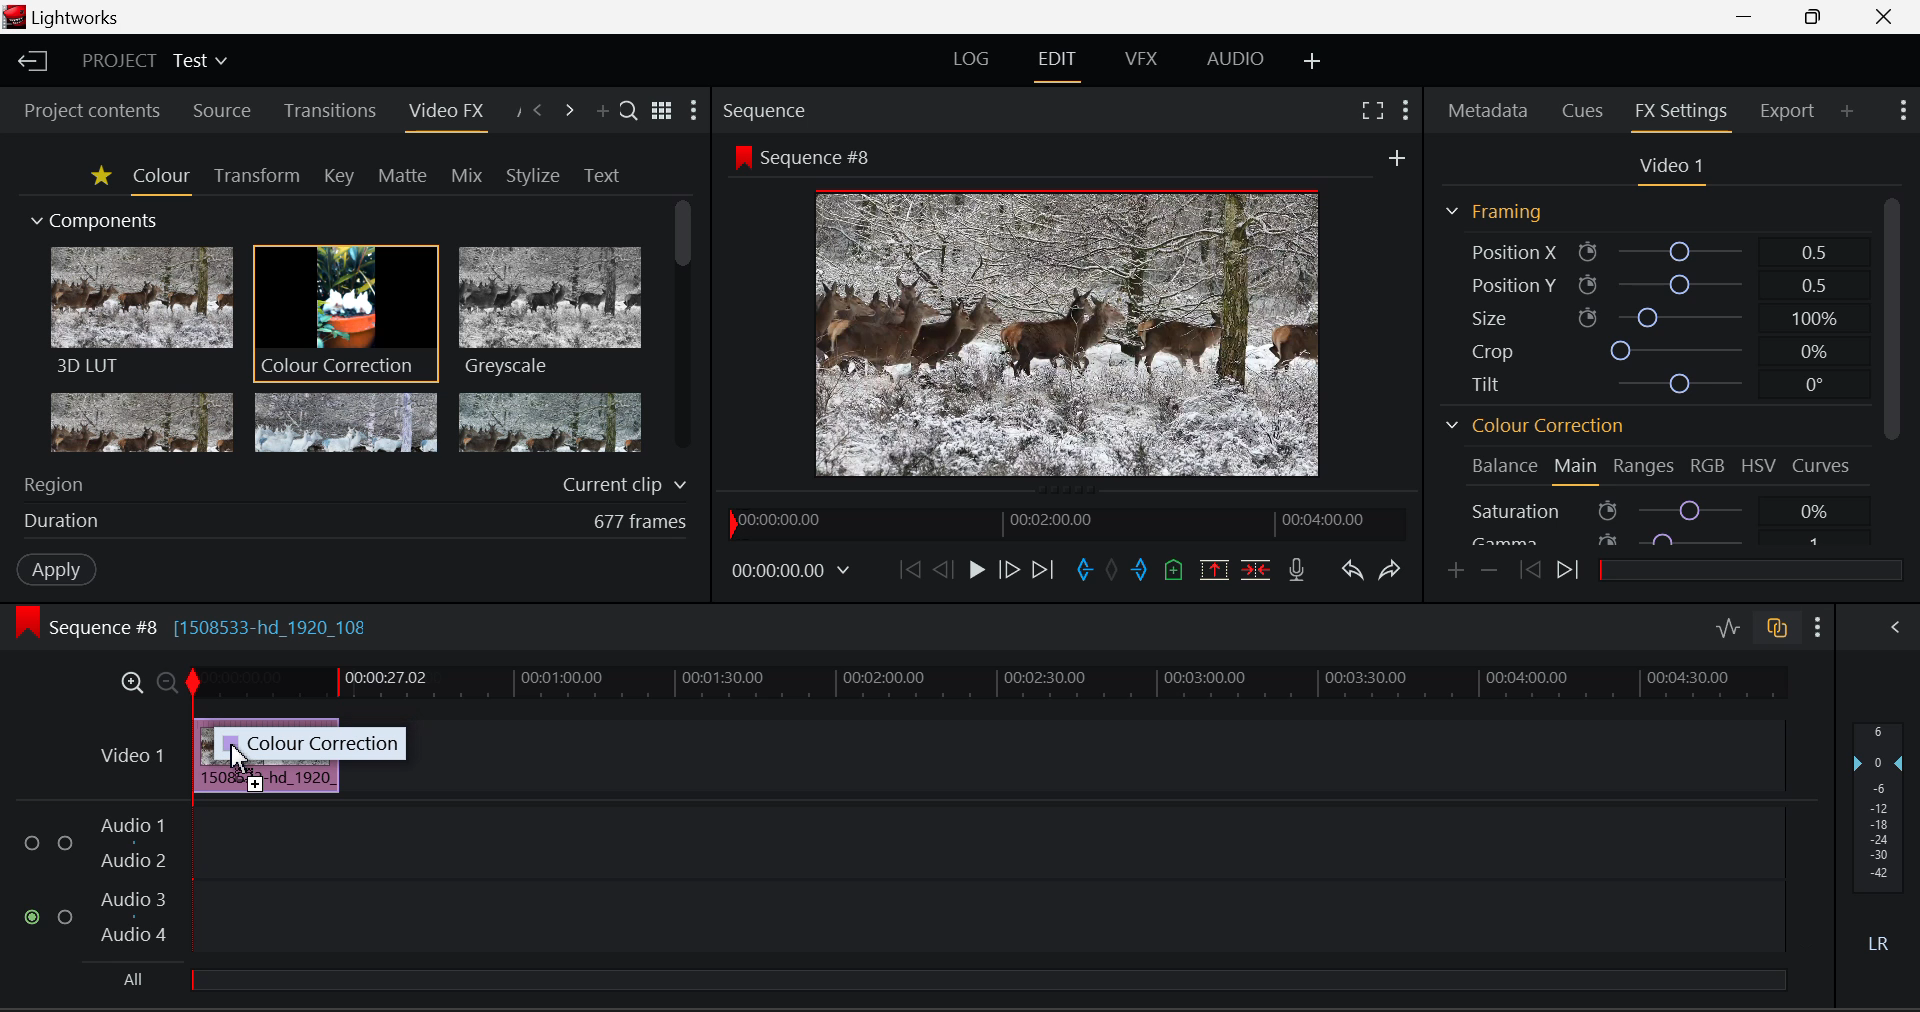  What do you see at coordinates (547, 422) in the screenshot?
I see `Posterize` at bounding box center [547, 422].